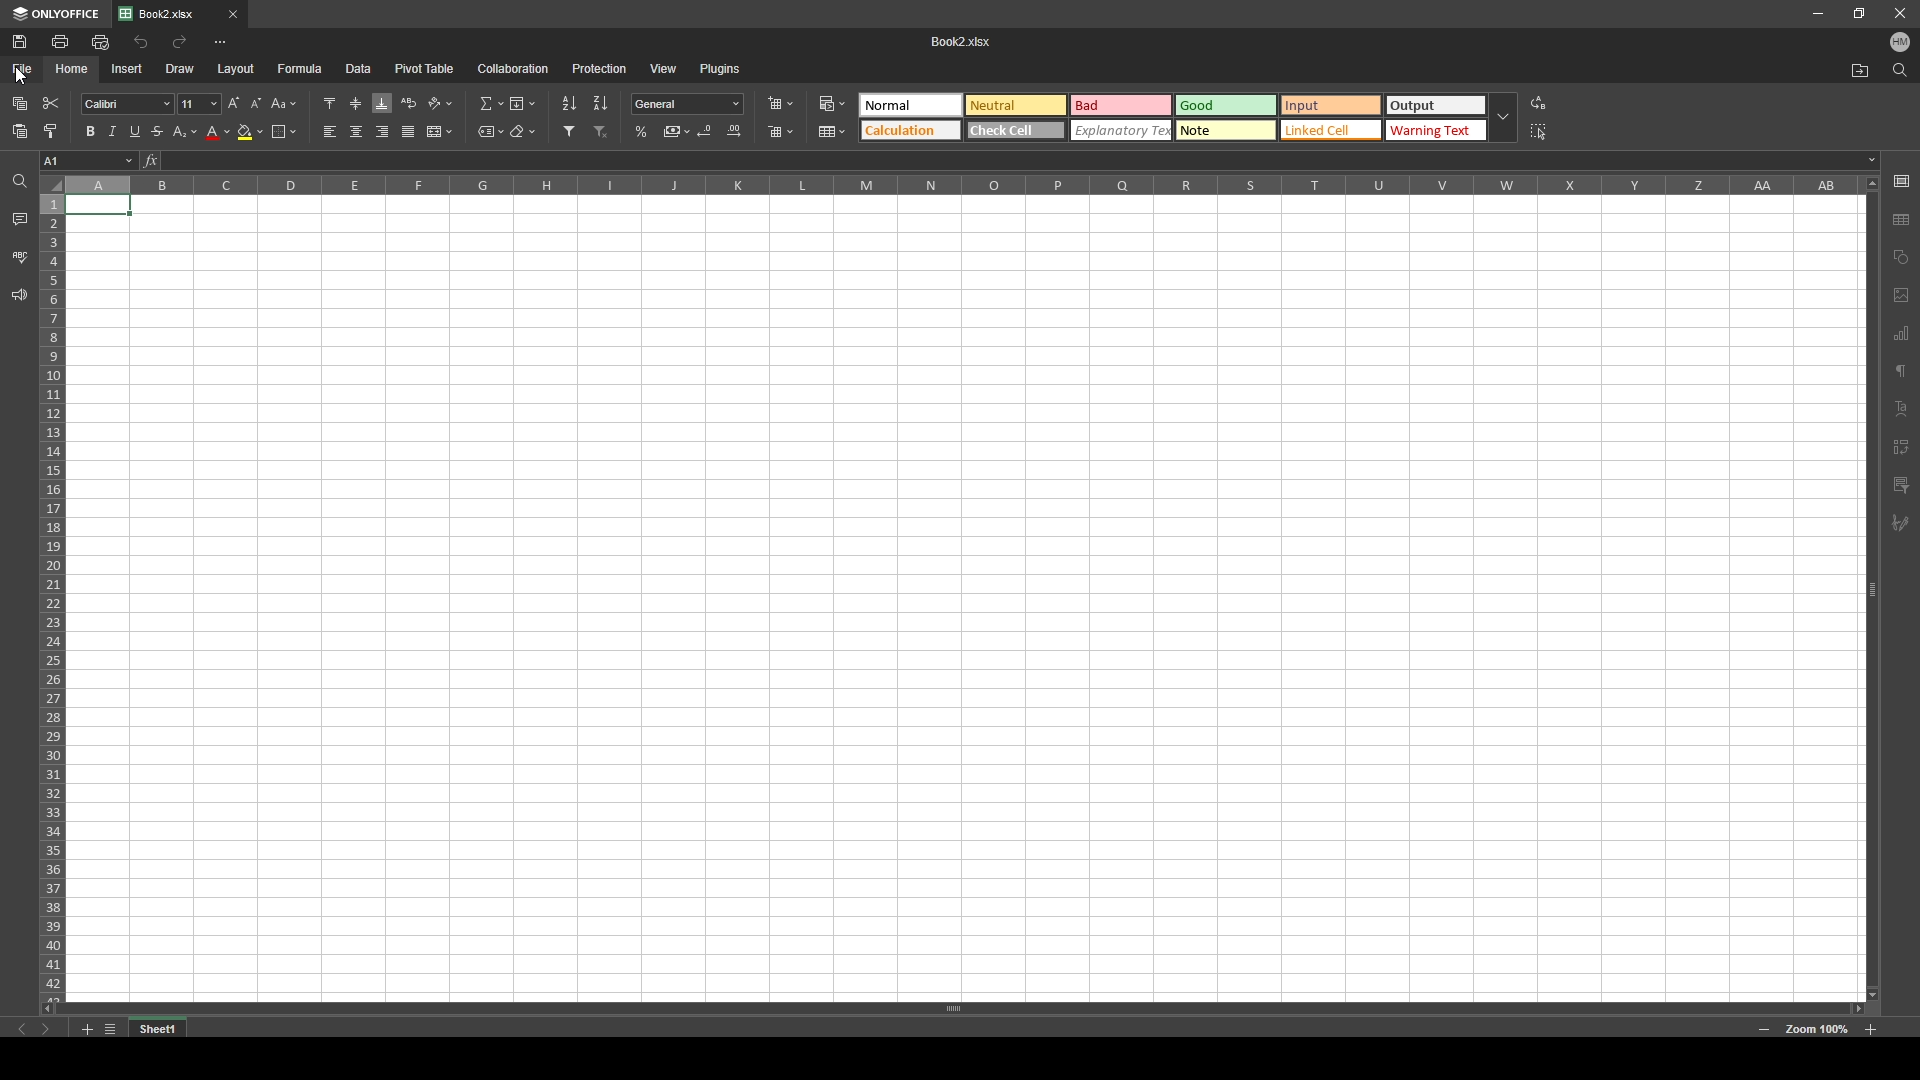 The image size is (1920, 1080). I want to click on Warning text, so click(1437, 130).